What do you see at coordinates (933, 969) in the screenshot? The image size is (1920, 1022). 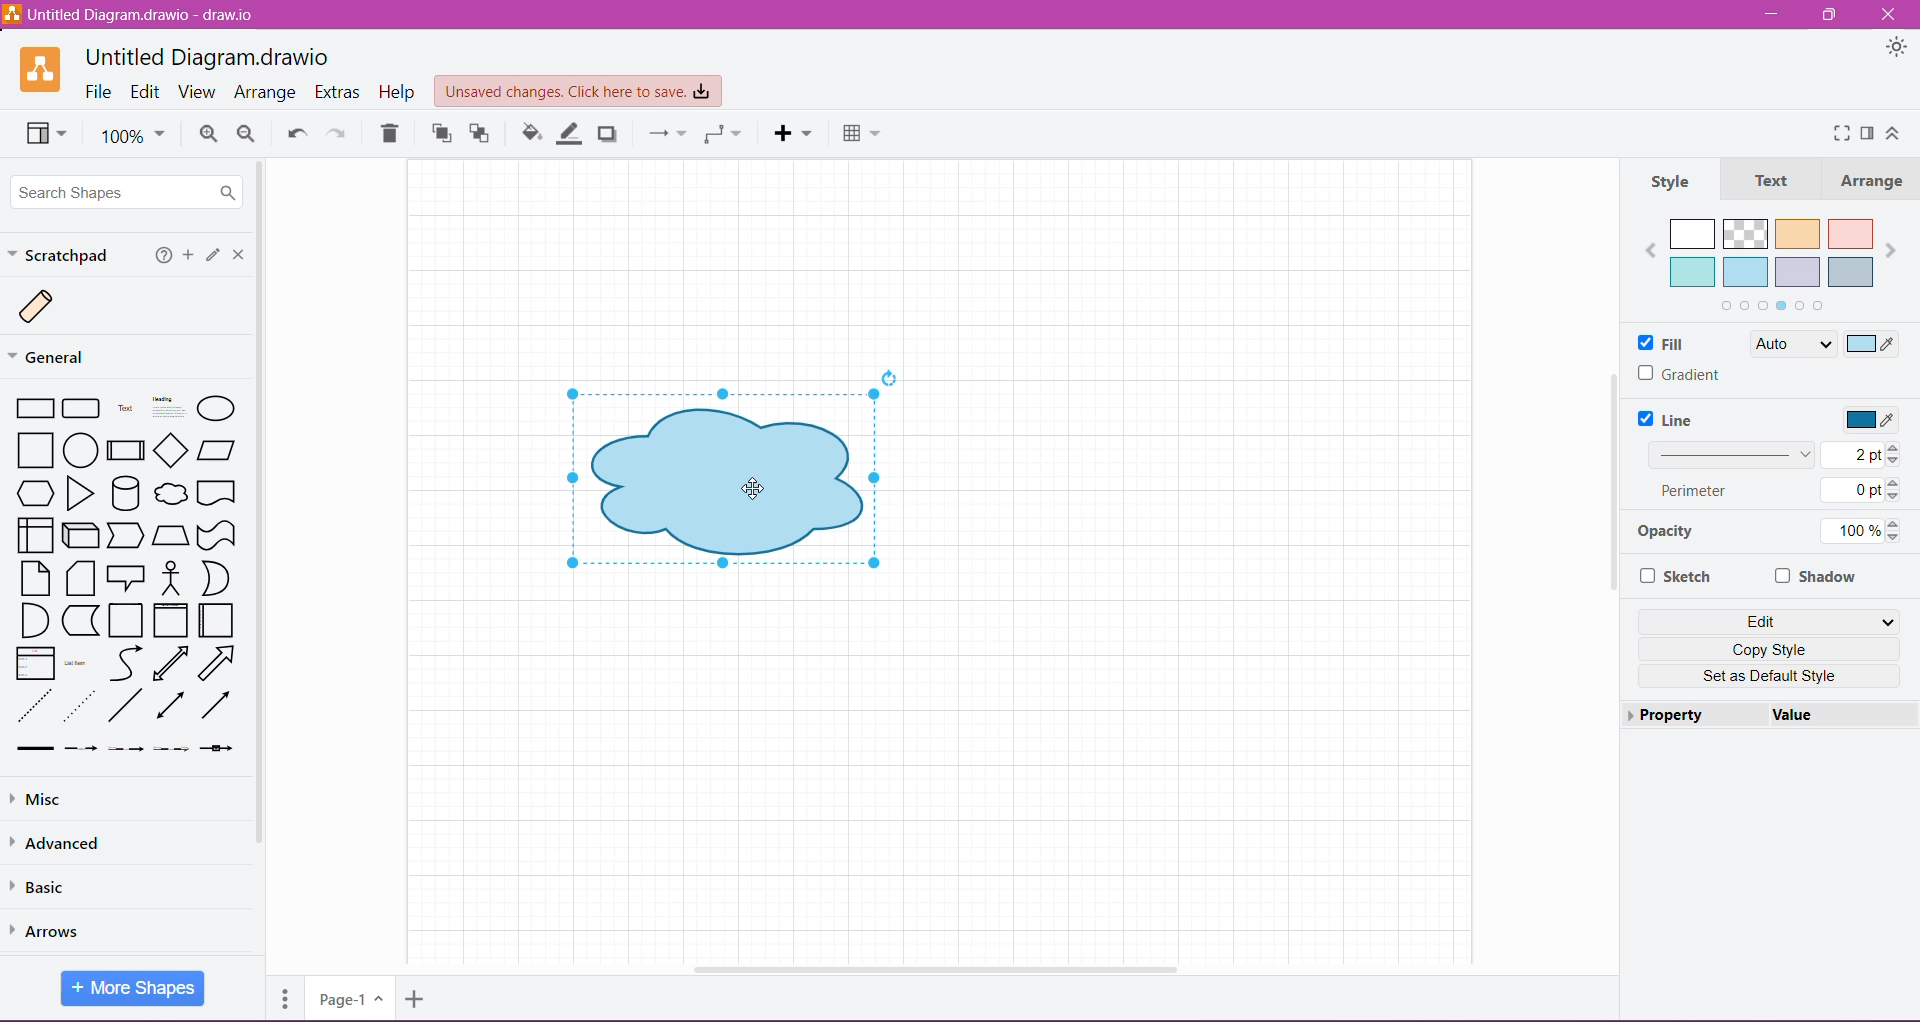 I see `Horizontal Scroll Bar` at bounding box center [933, 969].